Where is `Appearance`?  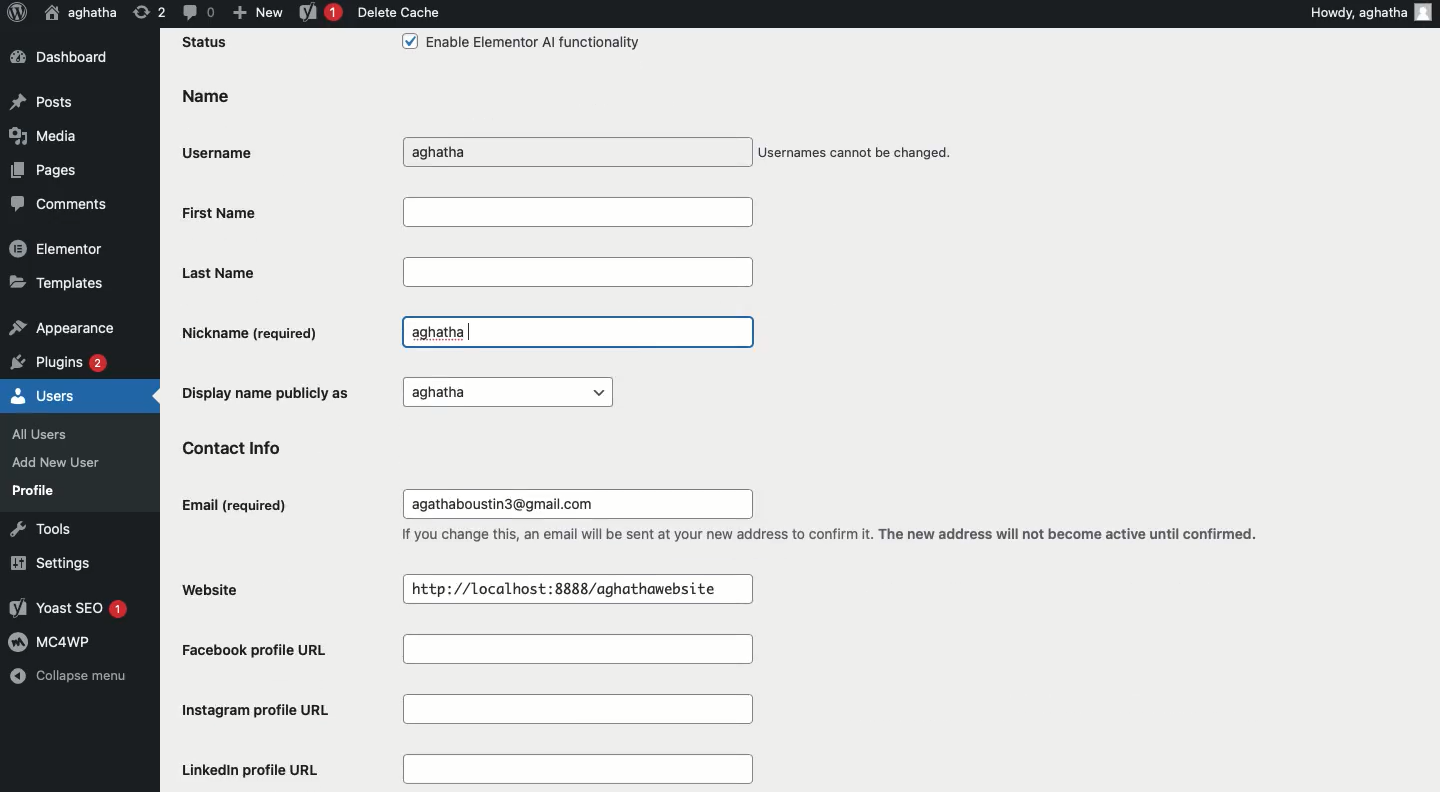
Appearance is located at coordinates (61, 325).